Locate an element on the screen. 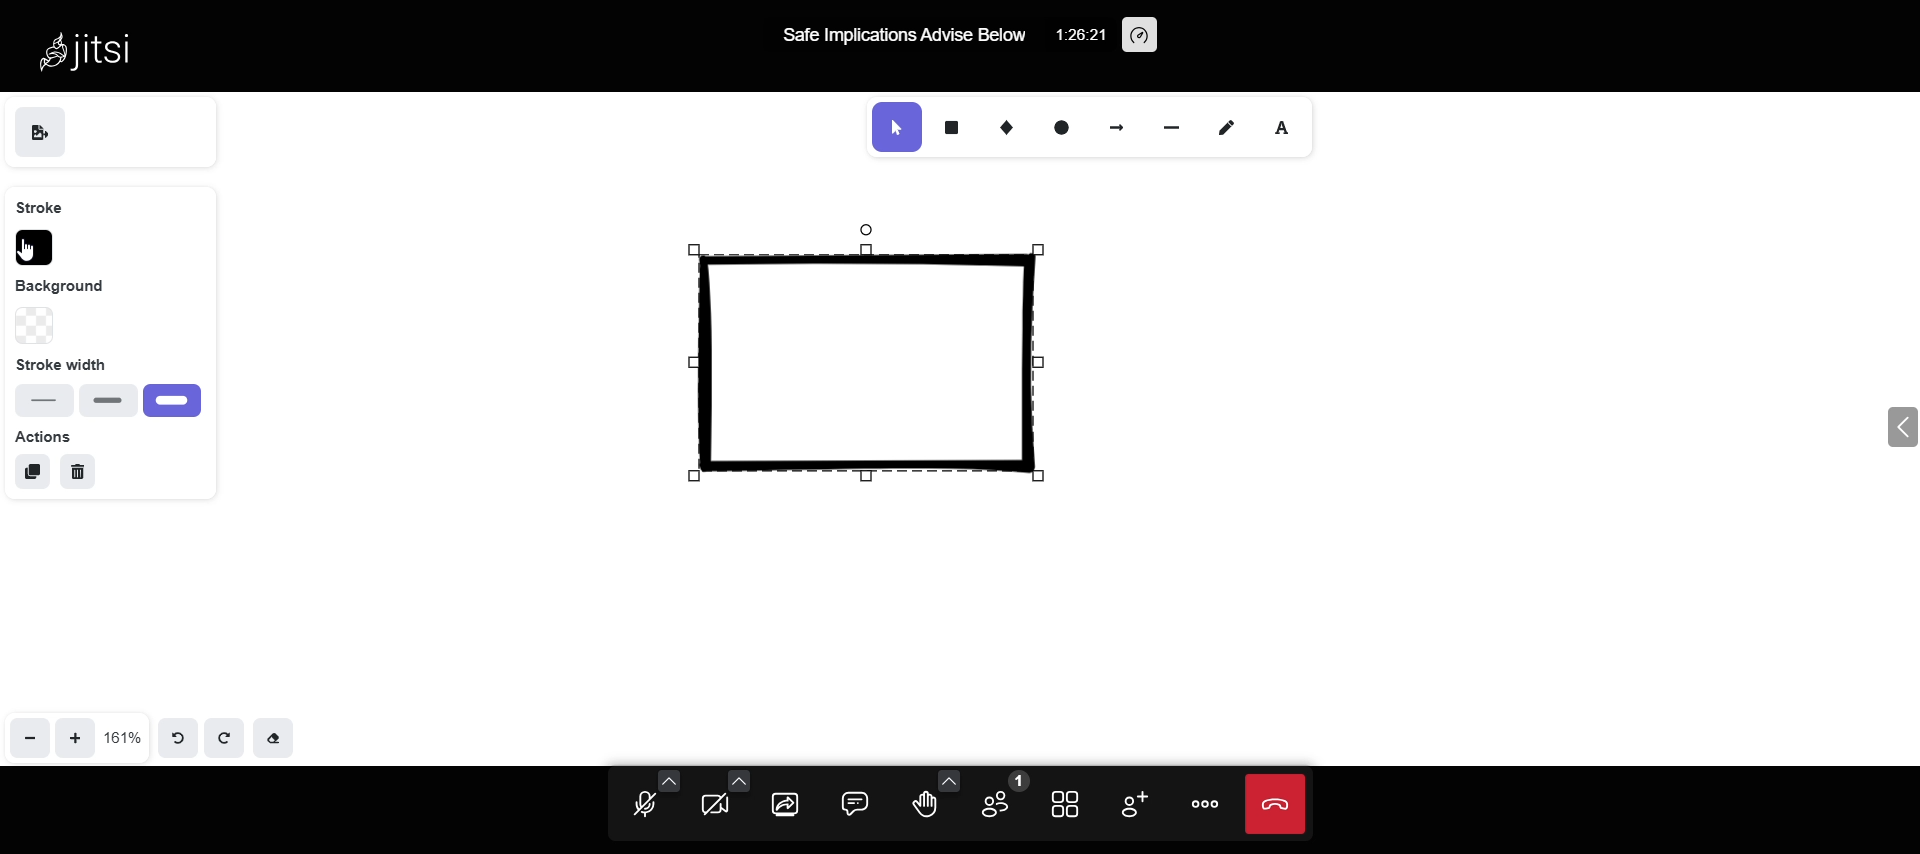  zoom out is located at coordinates (25, 740).